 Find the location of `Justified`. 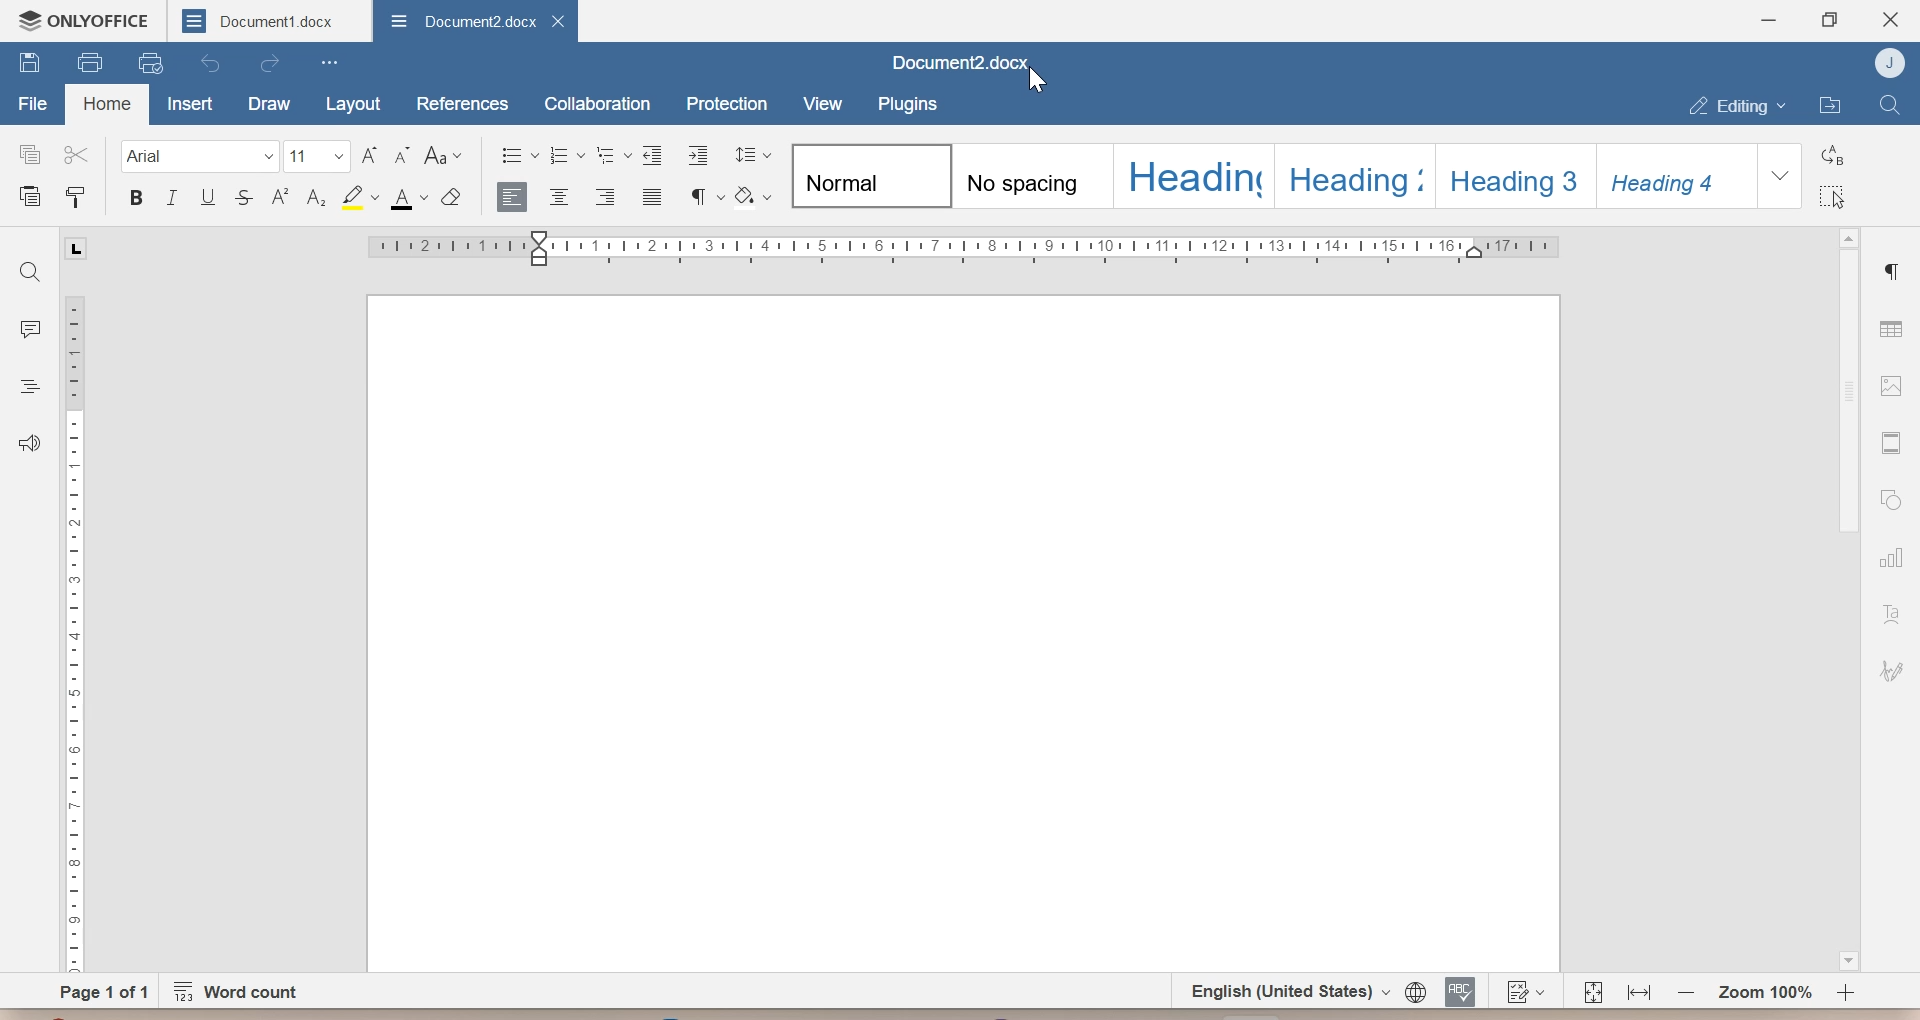

Justified is located at coordinates (652, 198).